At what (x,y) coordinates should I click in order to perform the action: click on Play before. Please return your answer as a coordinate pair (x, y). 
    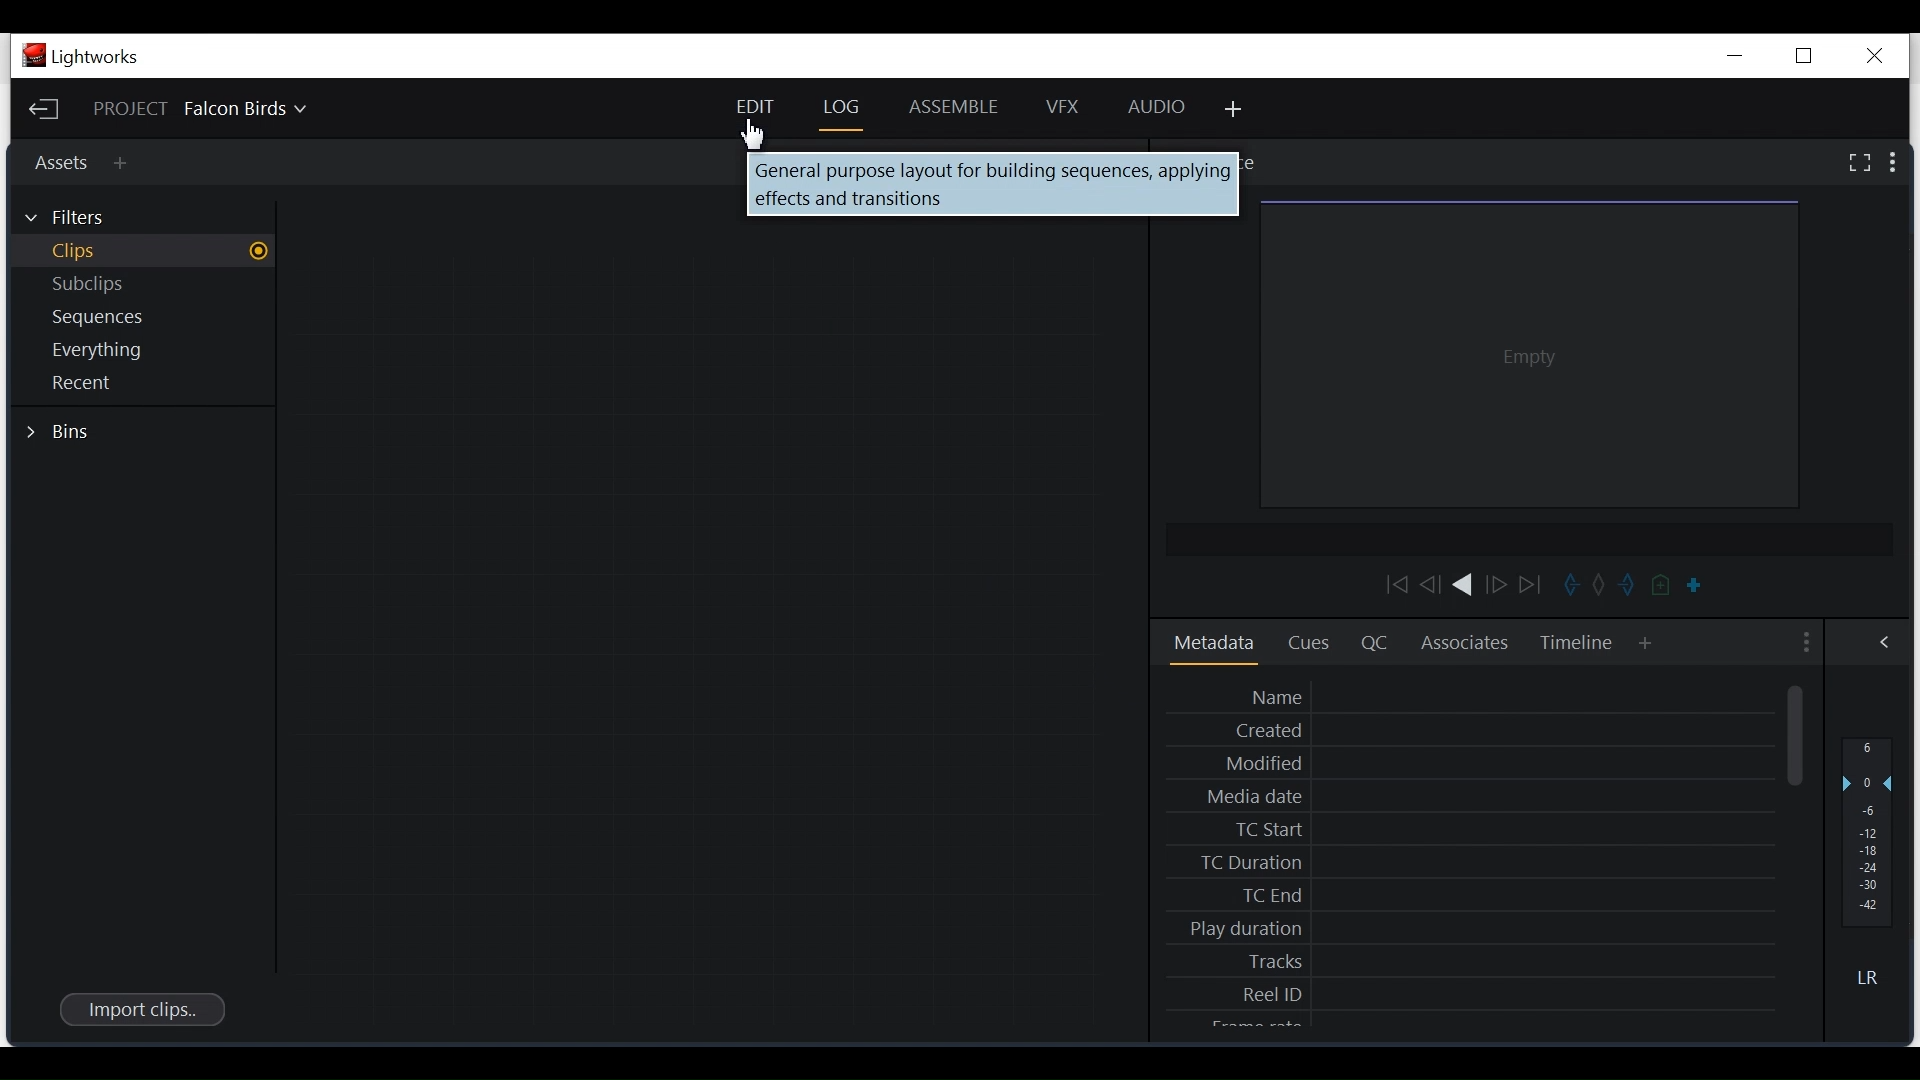
    Looking at the image, I should click on (1432, 586).